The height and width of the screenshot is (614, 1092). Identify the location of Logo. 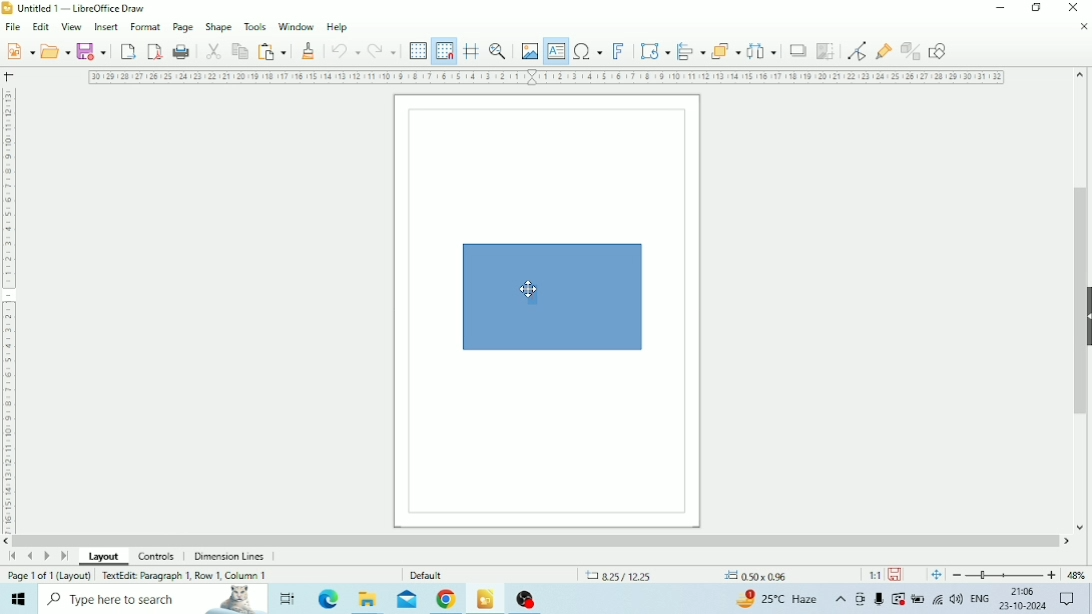
(8, 8).